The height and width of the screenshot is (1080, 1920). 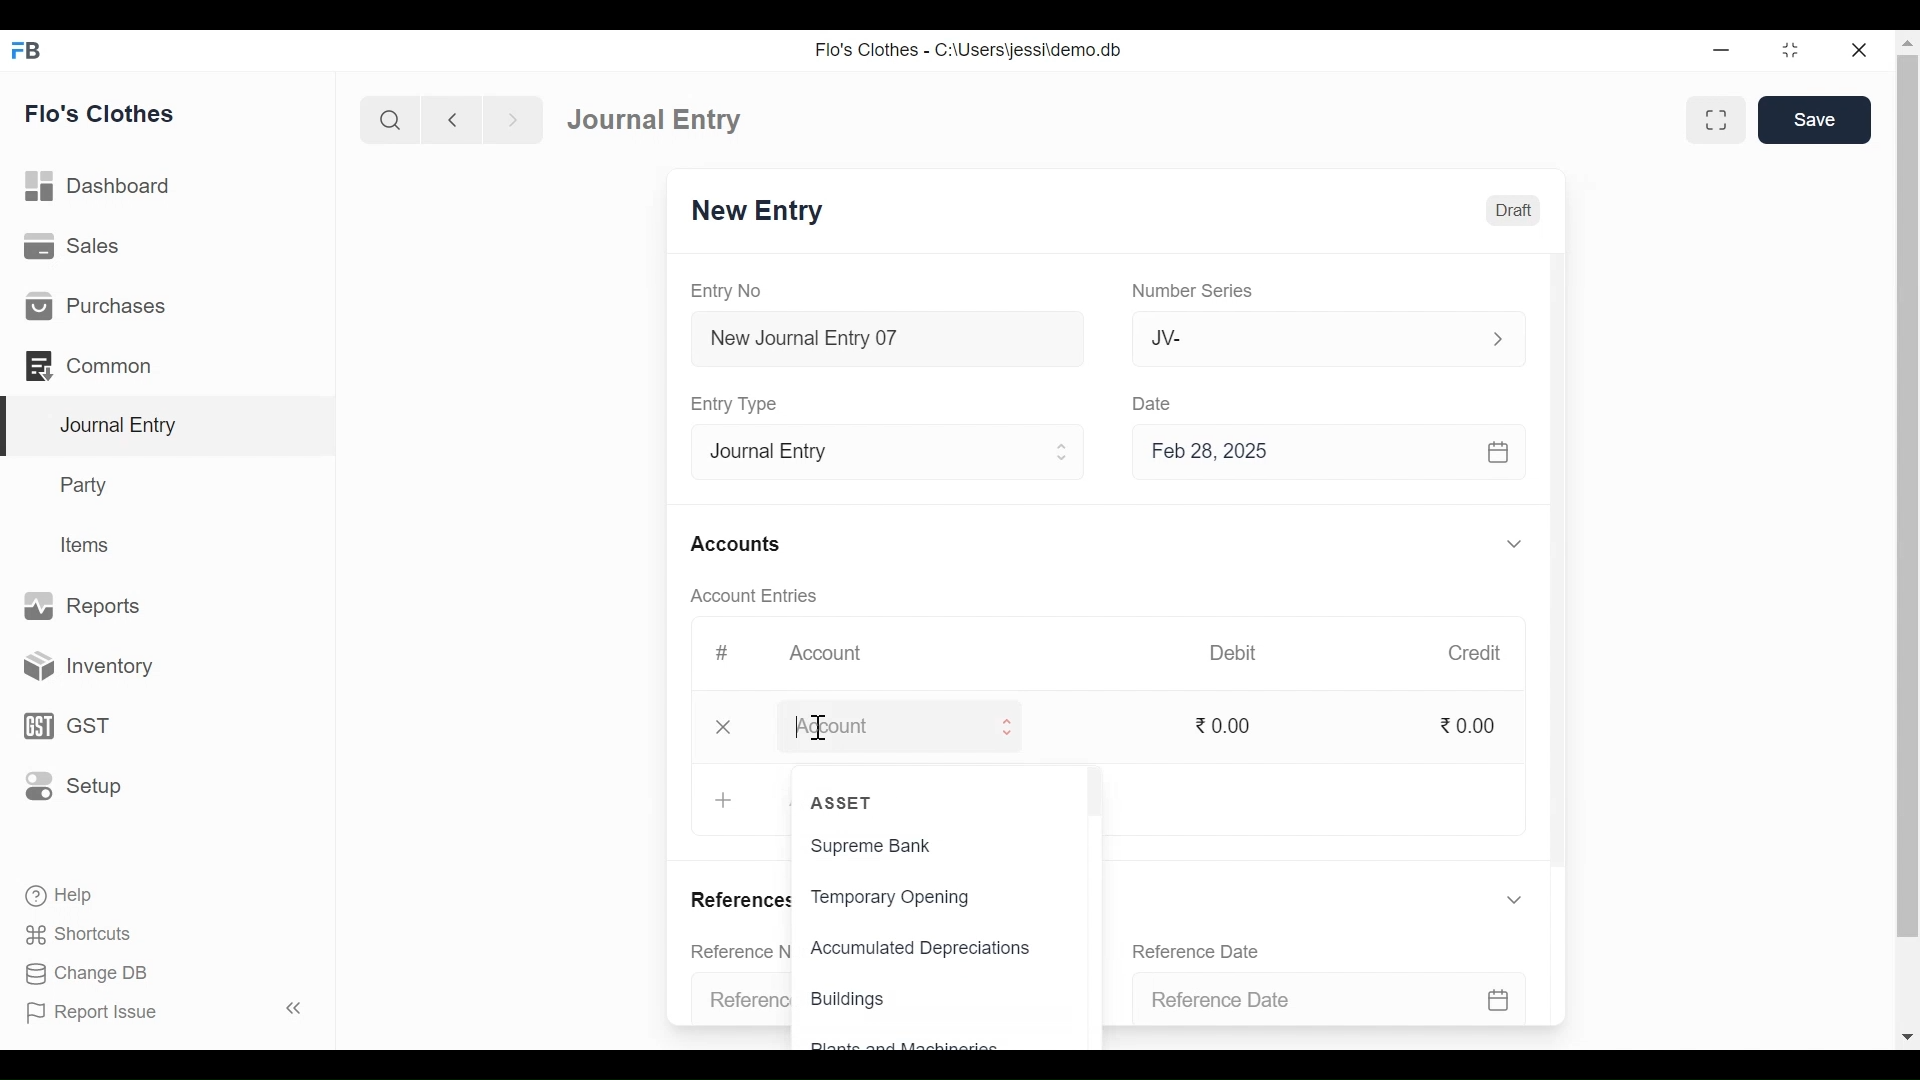 I want to click on Expand, so click(x=1503, y=339).